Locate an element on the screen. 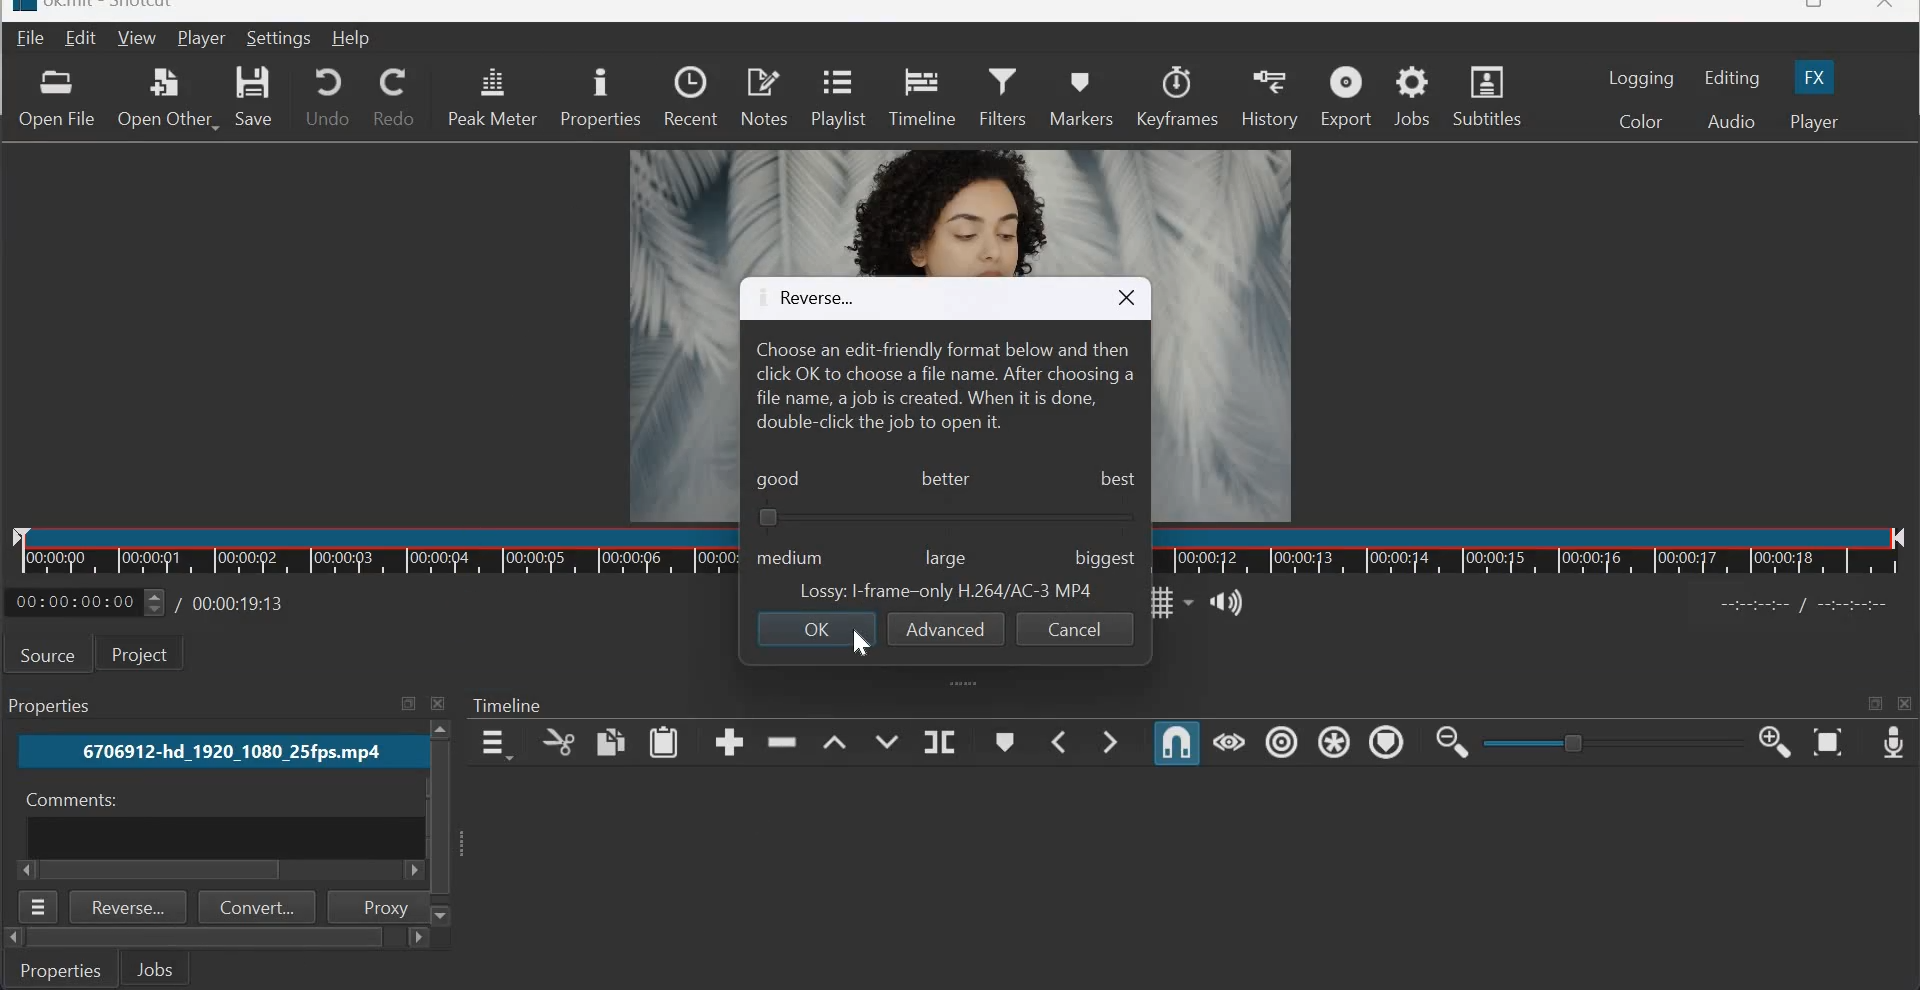 The image size is (1920, 990). FX is located at coordinates (1816, 75).